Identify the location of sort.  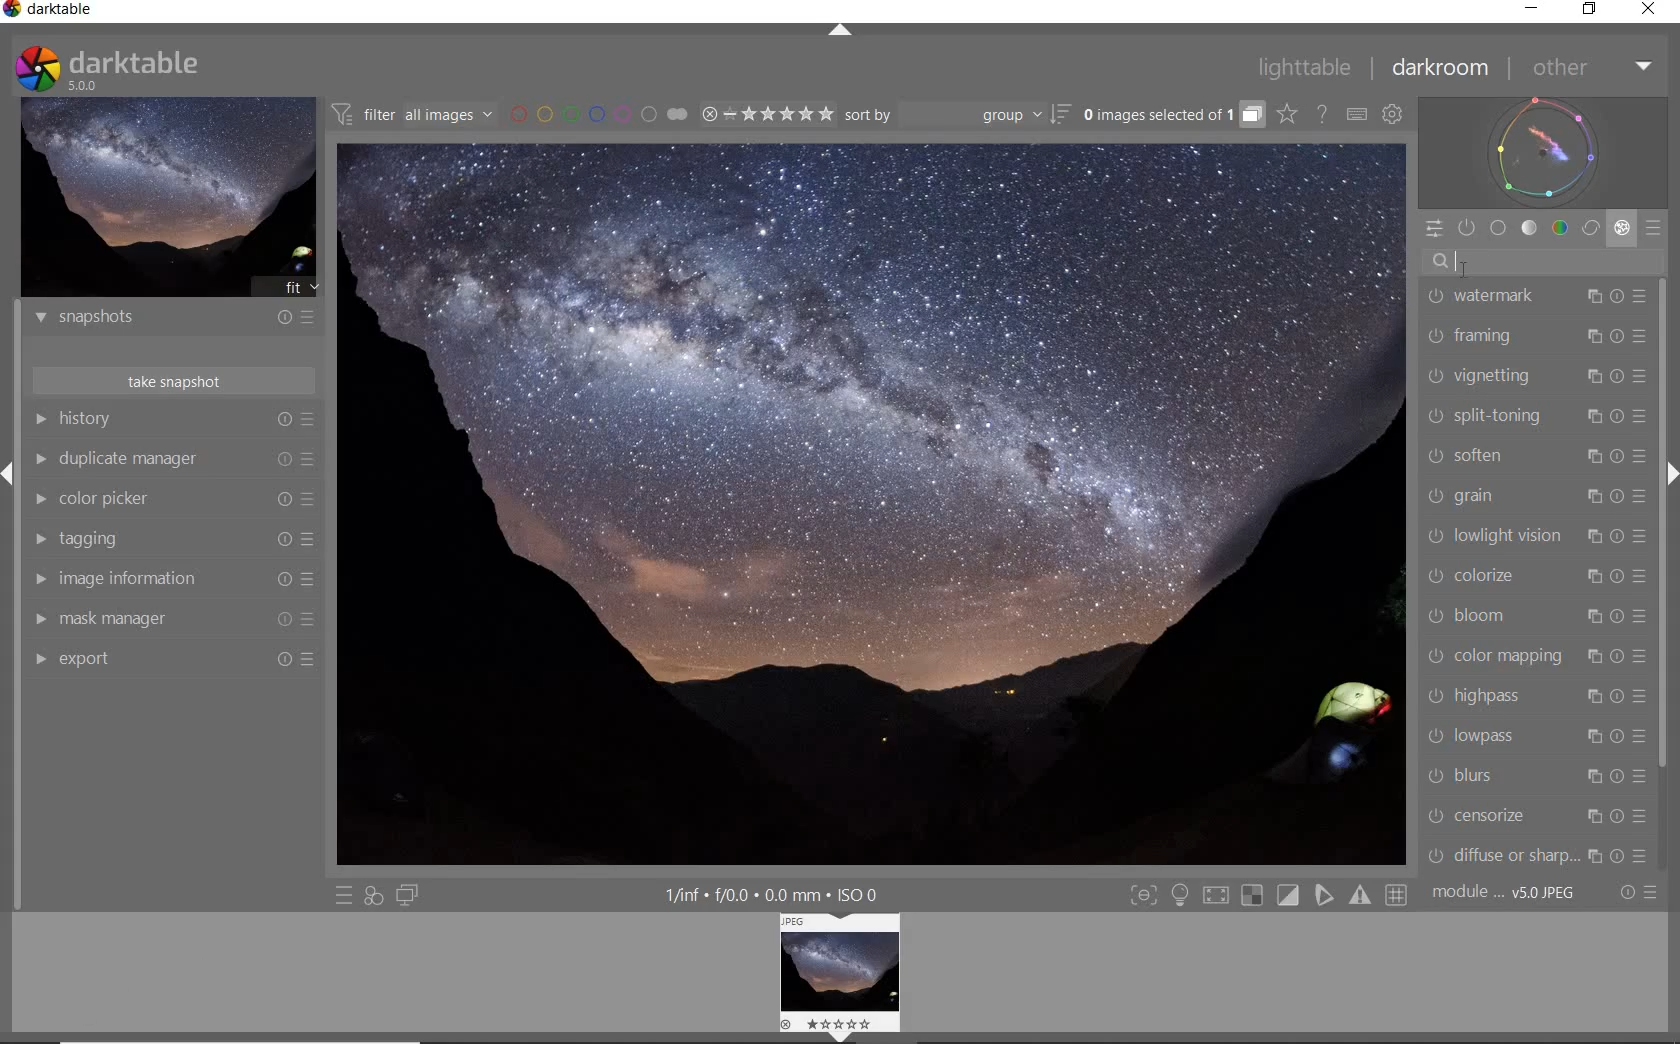
(1059, 119).